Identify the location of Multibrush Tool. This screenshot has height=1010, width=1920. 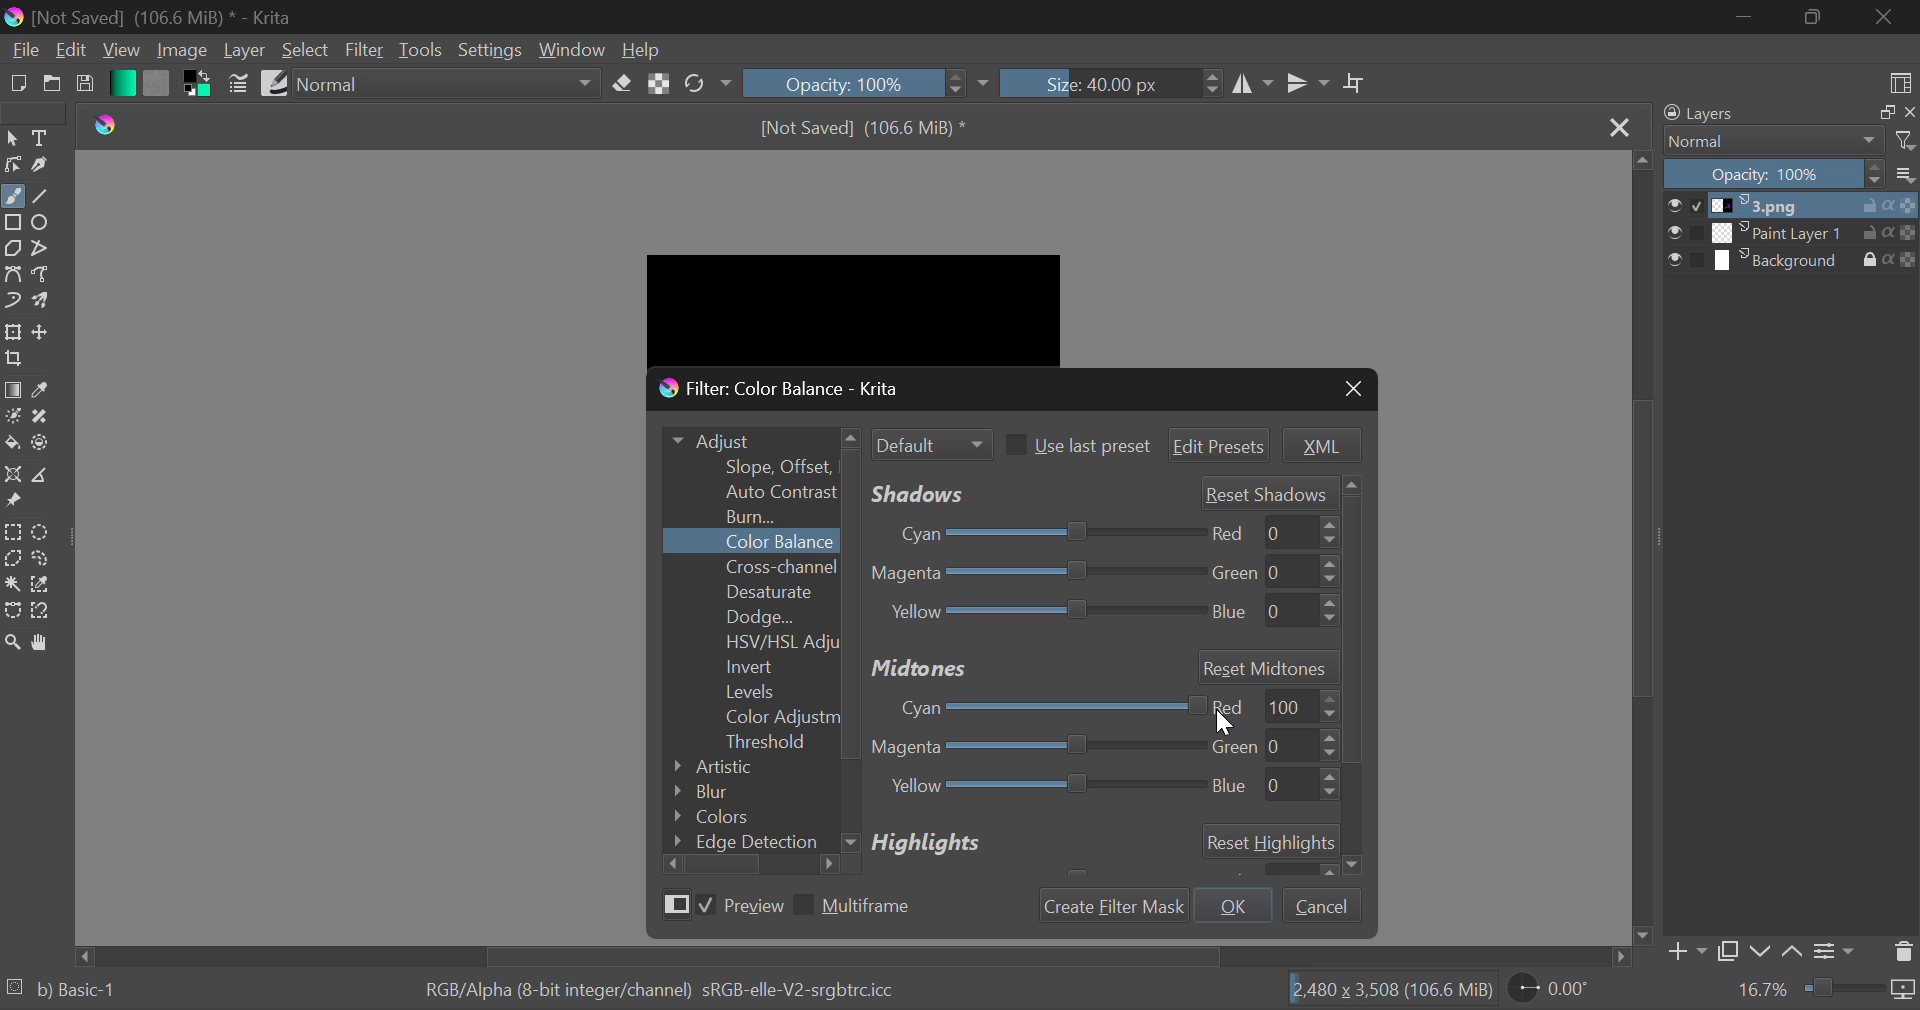
(48, 303).